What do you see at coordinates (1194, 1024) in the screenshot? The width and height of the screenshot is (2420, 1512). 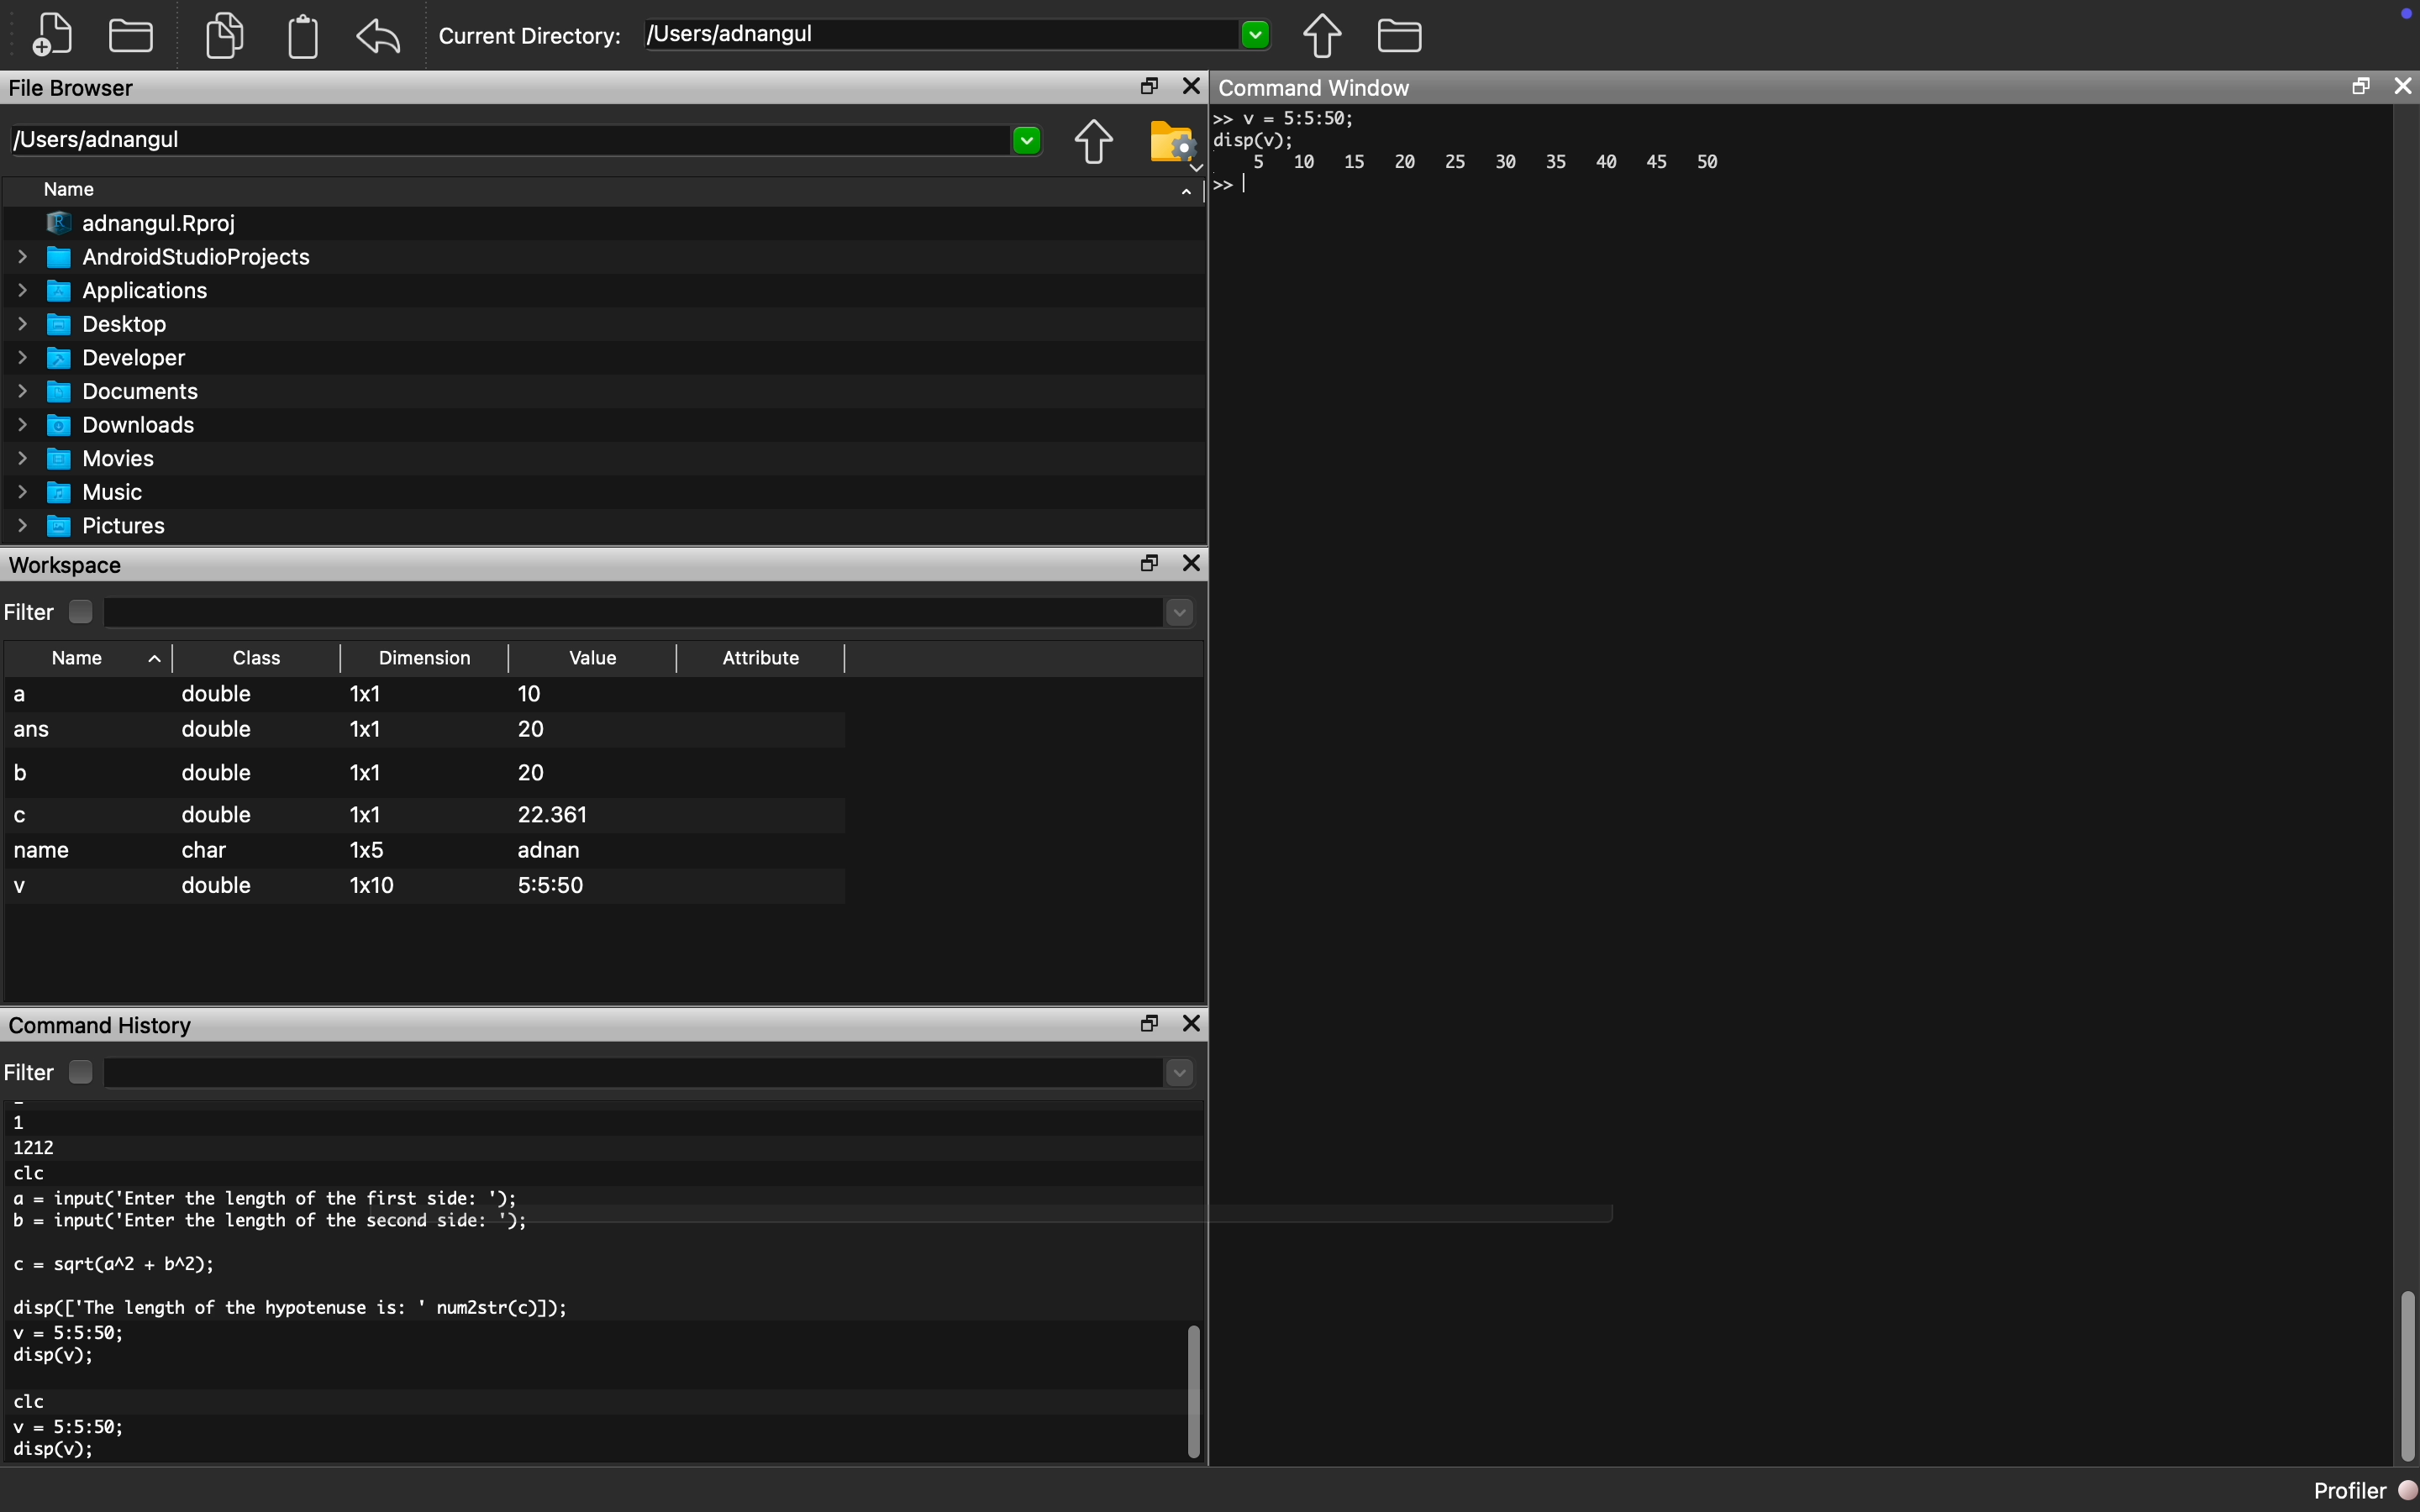 I see `close` at bounding box center [1194, 1024].